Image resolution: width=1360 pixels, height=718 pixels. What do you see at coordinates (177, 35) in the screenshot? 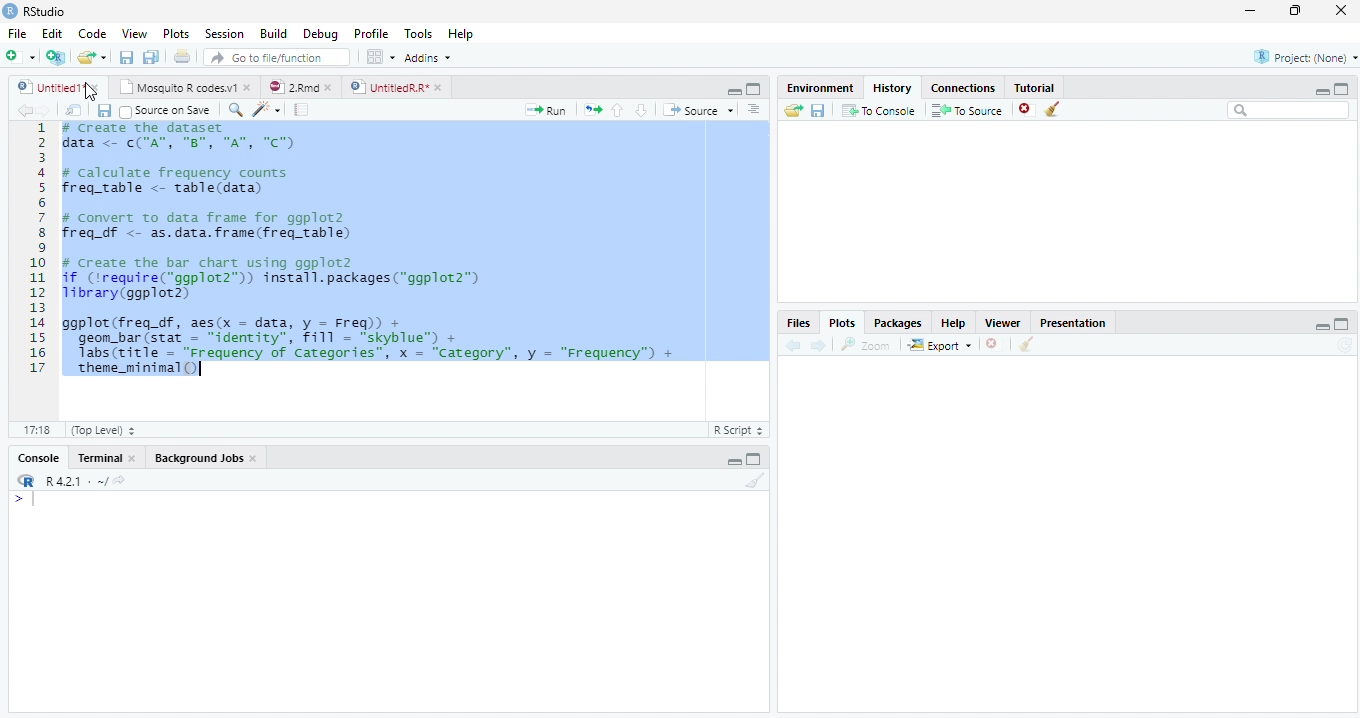
I see `Plots` at bounding box center [177, 35].